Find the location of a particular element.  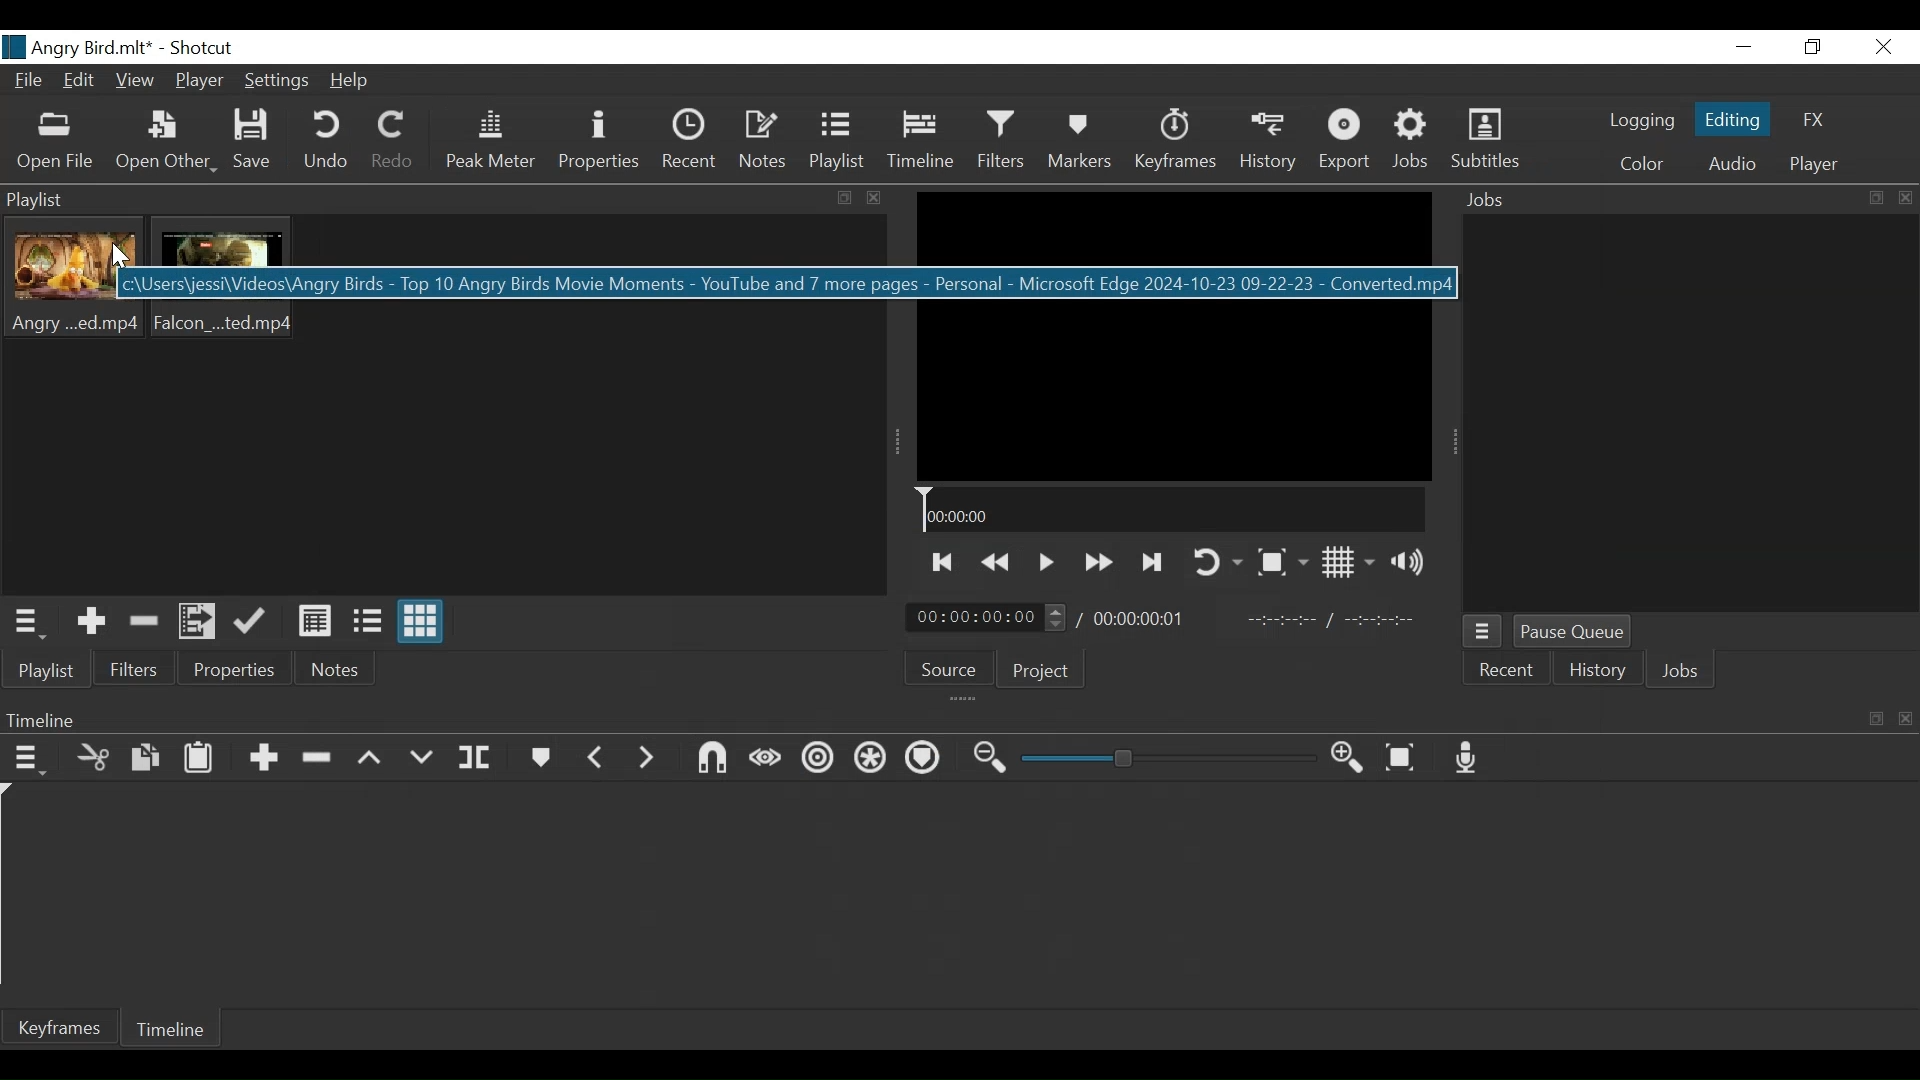

Timeline menu is located at coordinates (955, 719).